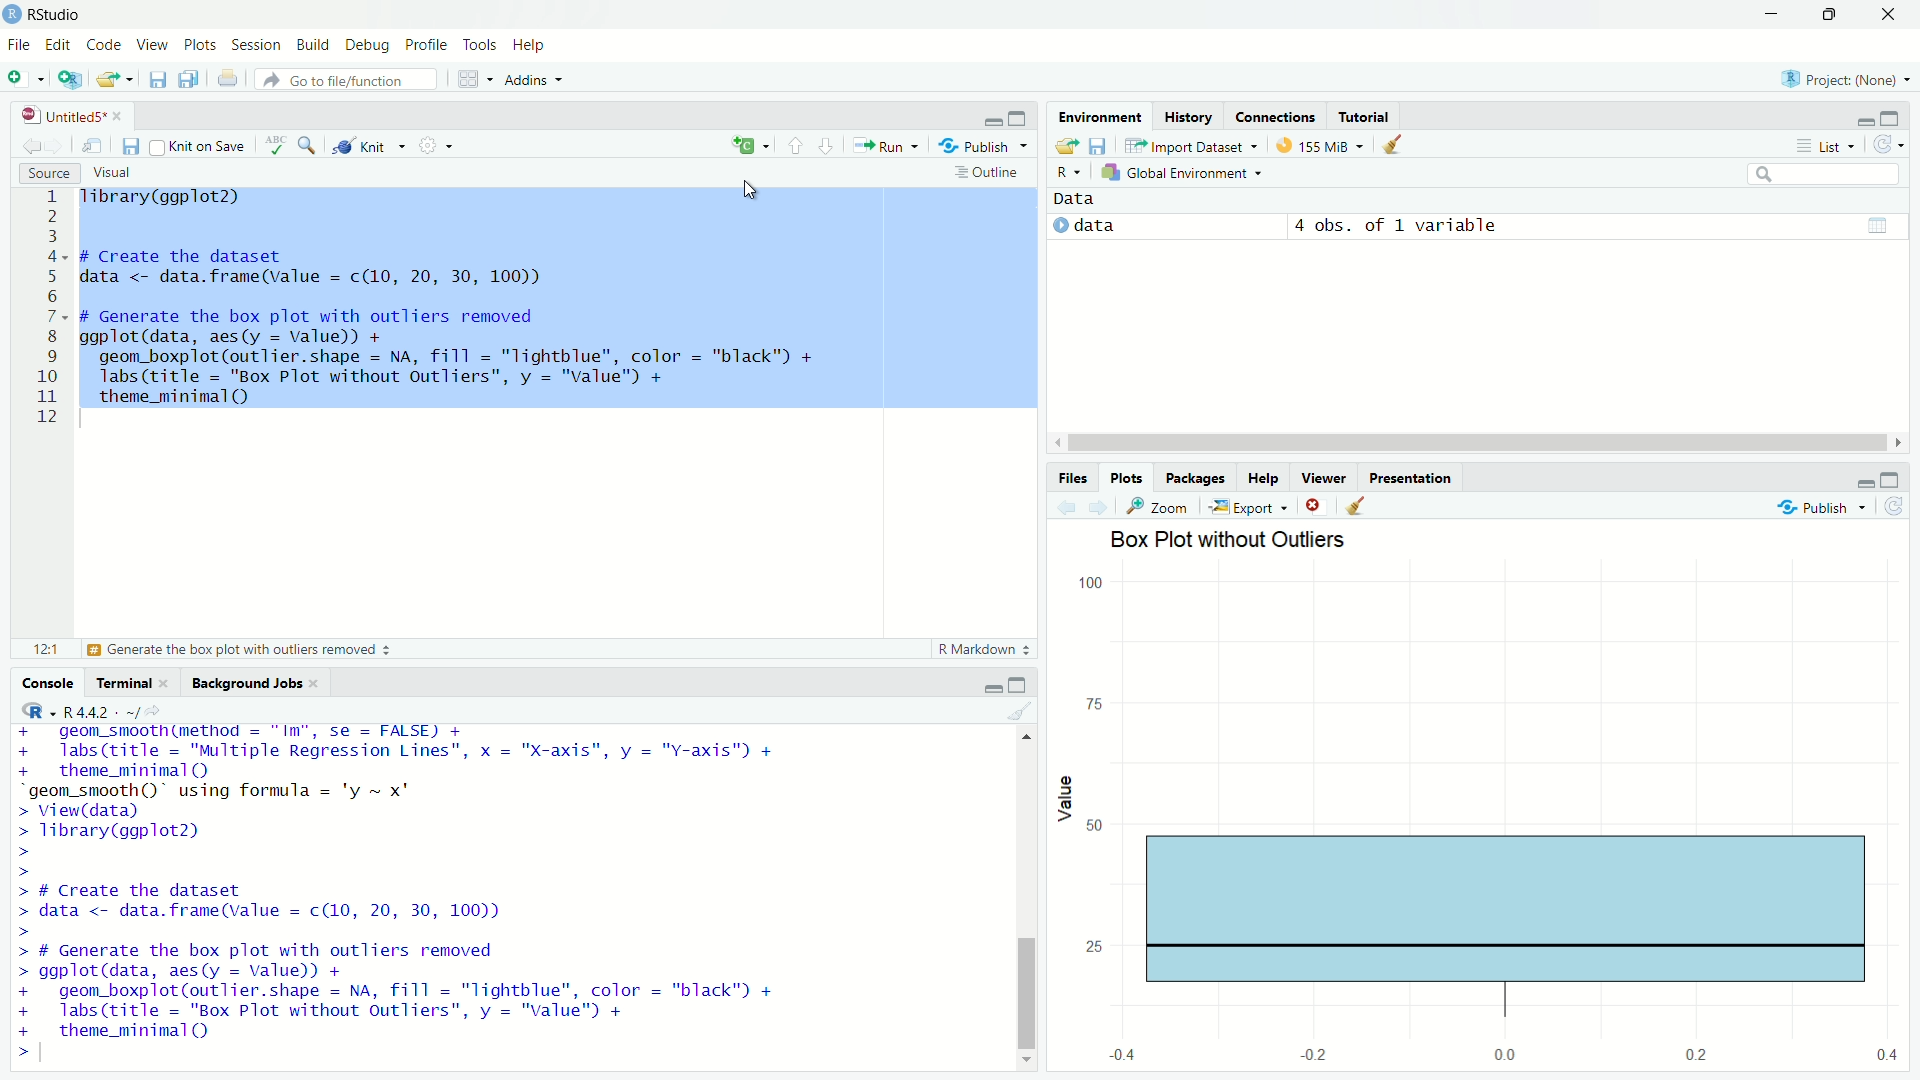 The image size is (1920, 1080). I want to click on R Markdown, so click(974, 647).